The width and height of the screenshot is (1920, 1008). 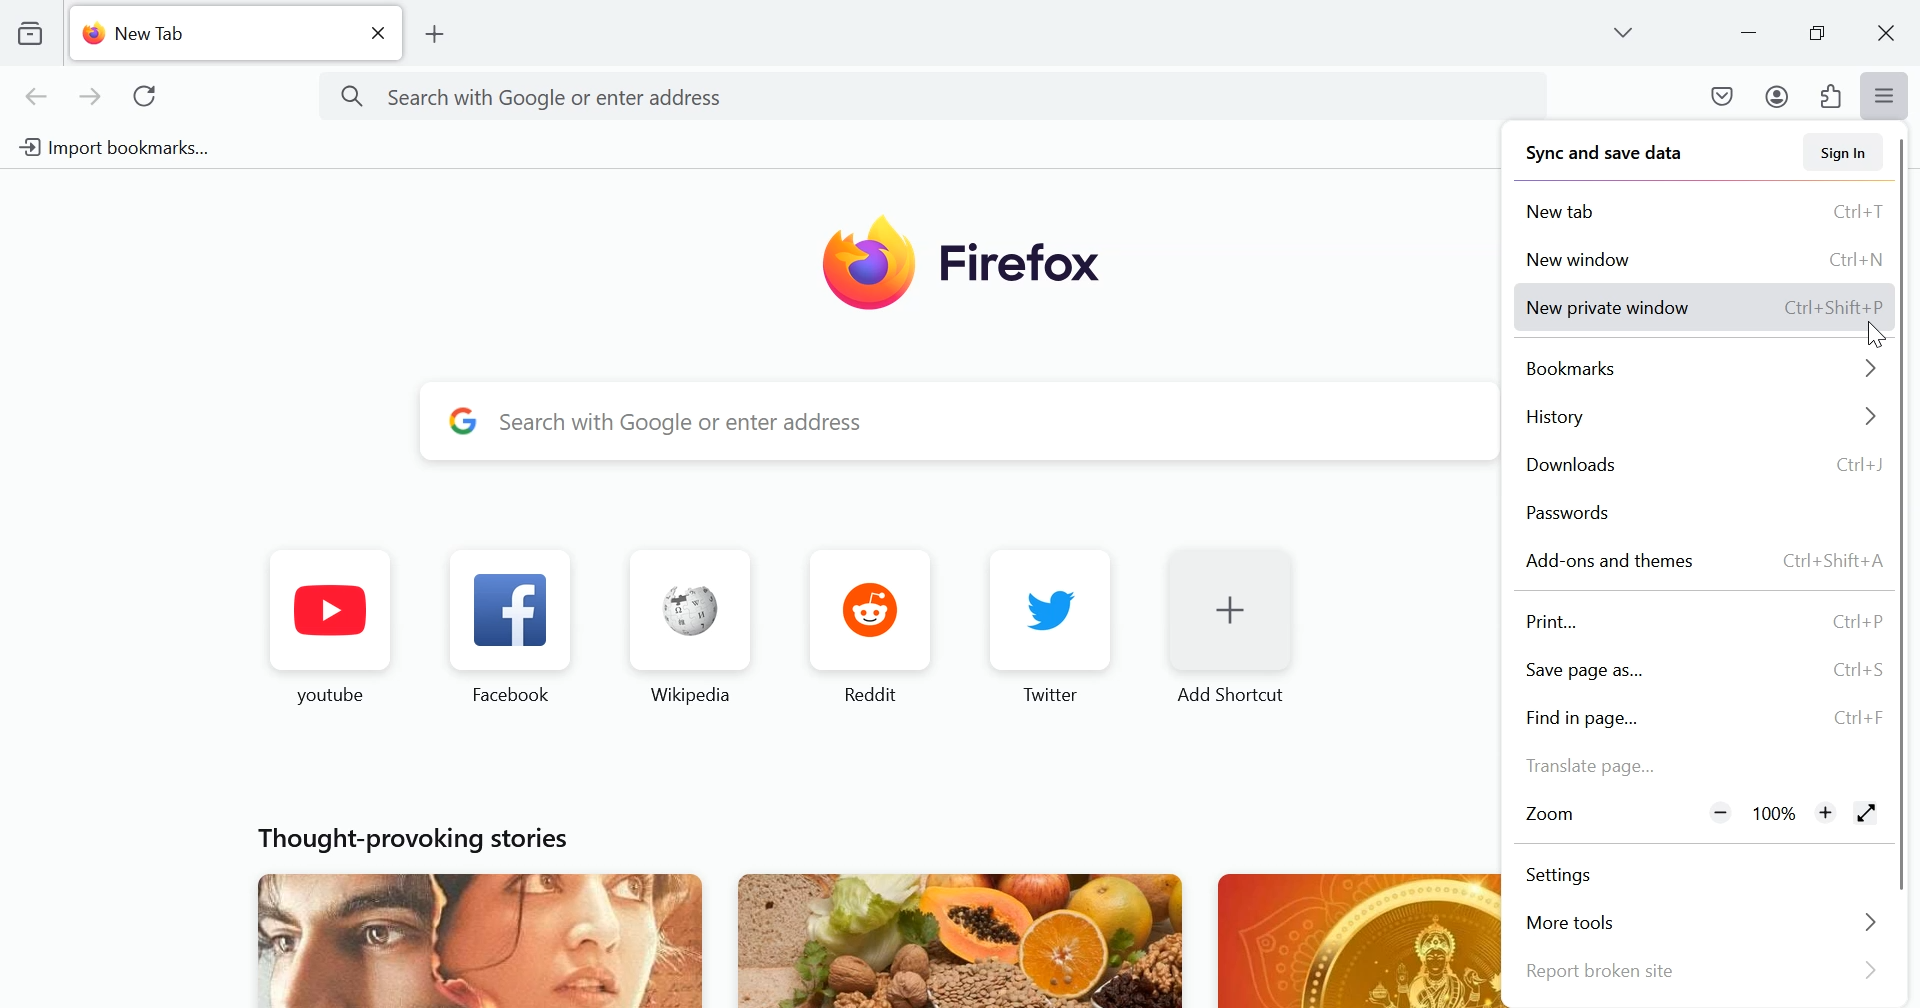 What do you see at coordinates (965, 268) in the screenshot?
I see `Firefox Image` at bounding box center [965, 268].